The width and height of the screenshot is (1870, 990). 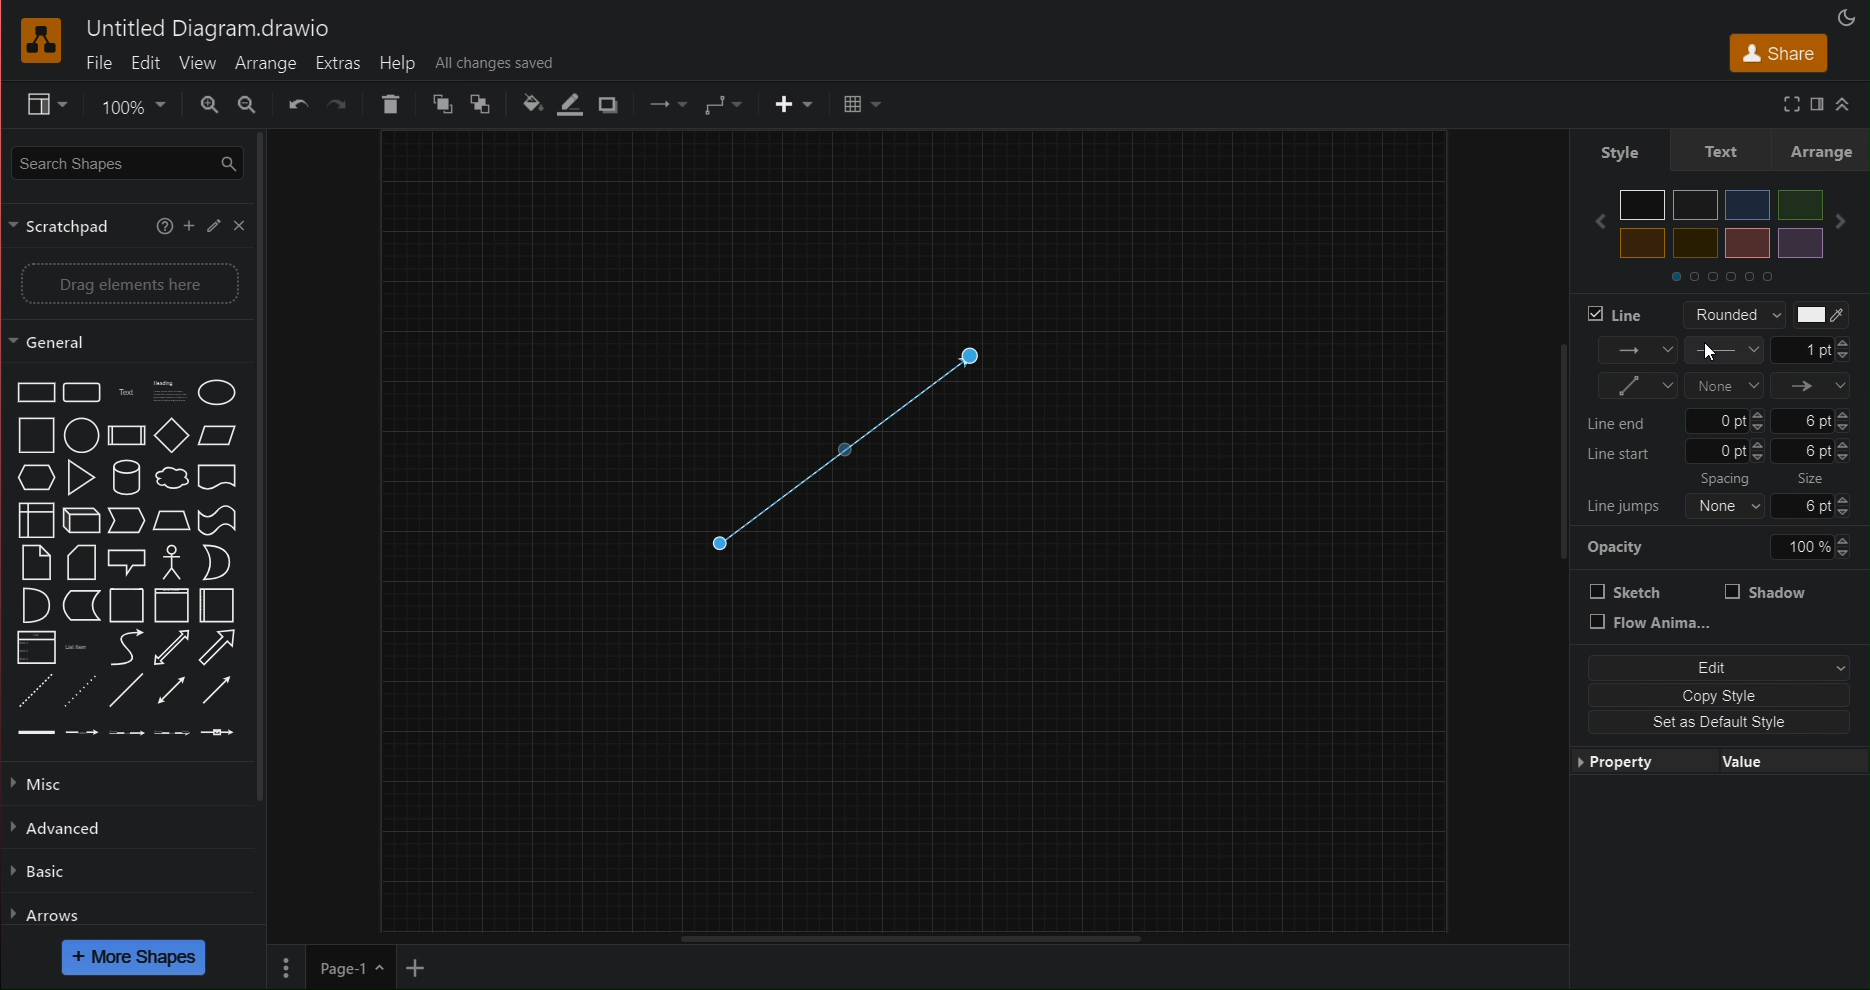 I want to click on Arrange, so click(x=1822, y=151).